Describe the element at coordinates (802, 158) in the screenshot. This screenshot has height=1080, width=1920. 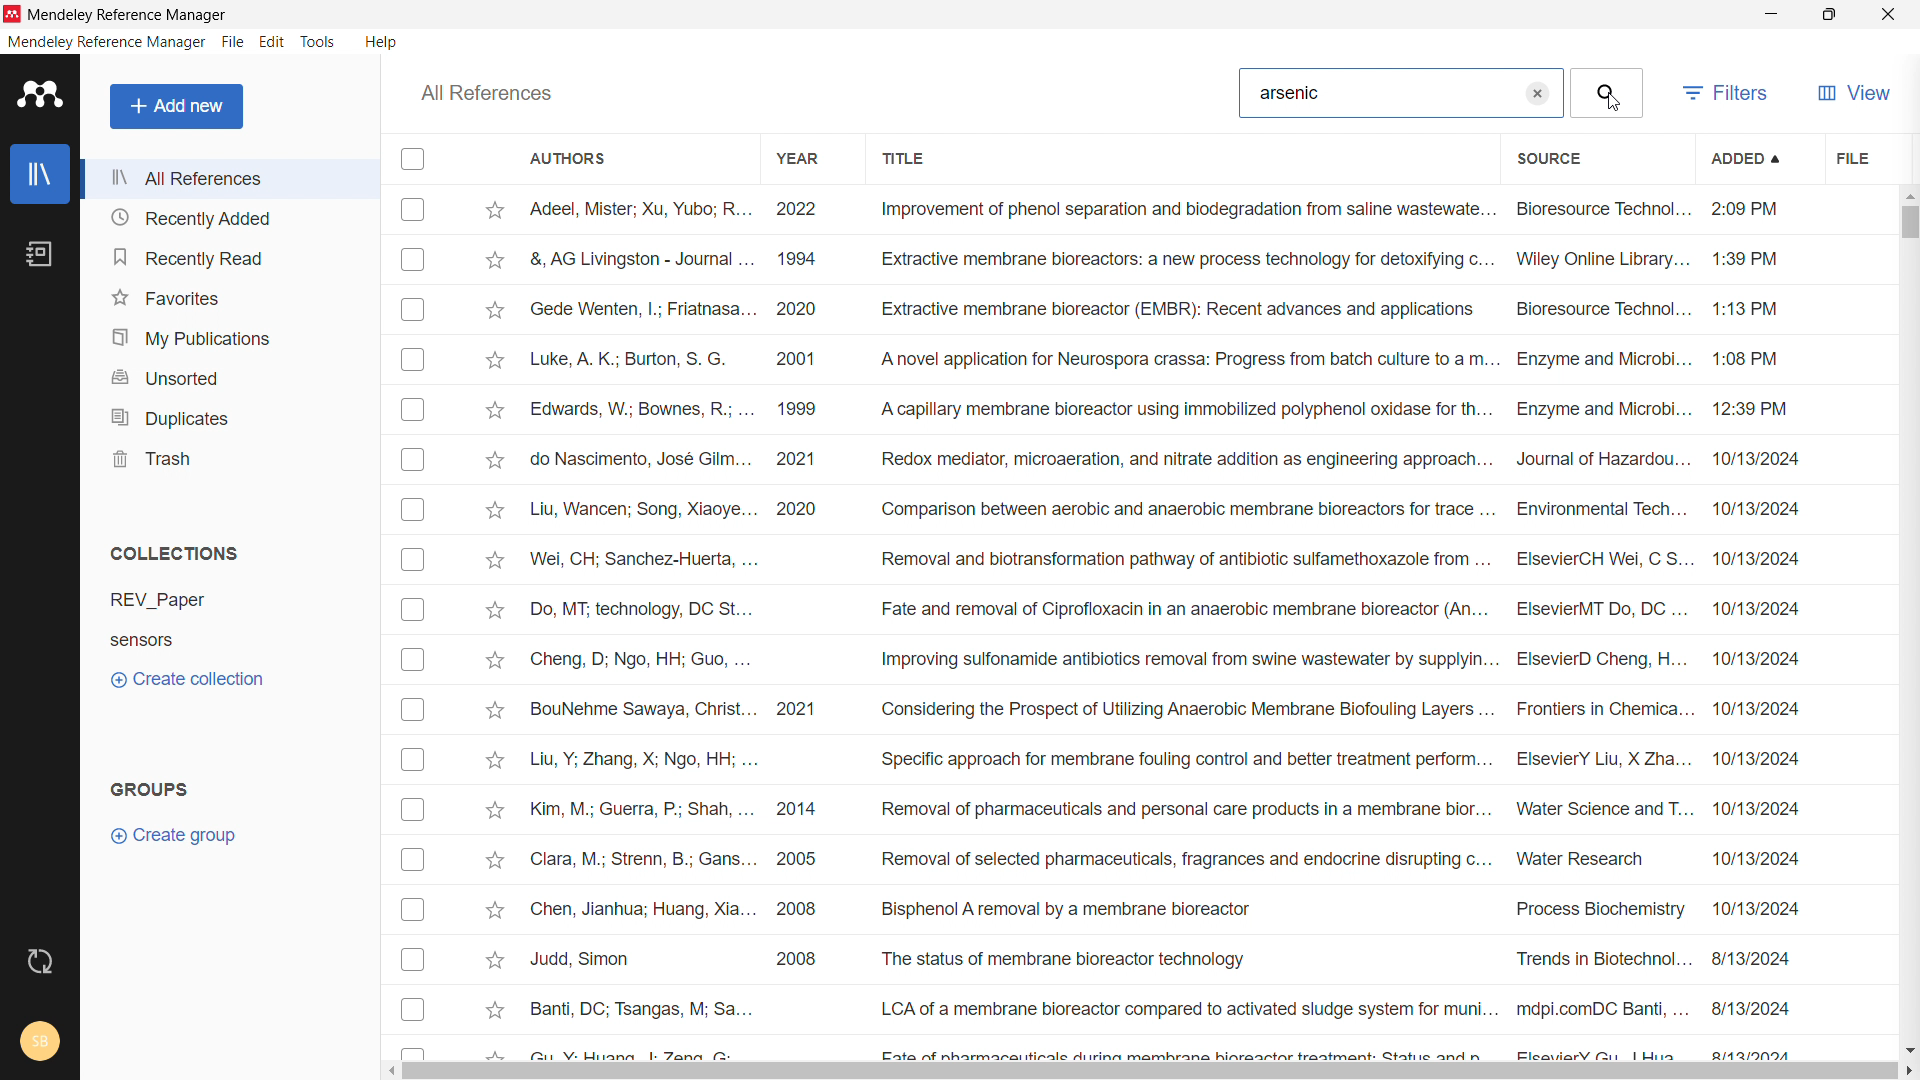
I see `year` at that location.